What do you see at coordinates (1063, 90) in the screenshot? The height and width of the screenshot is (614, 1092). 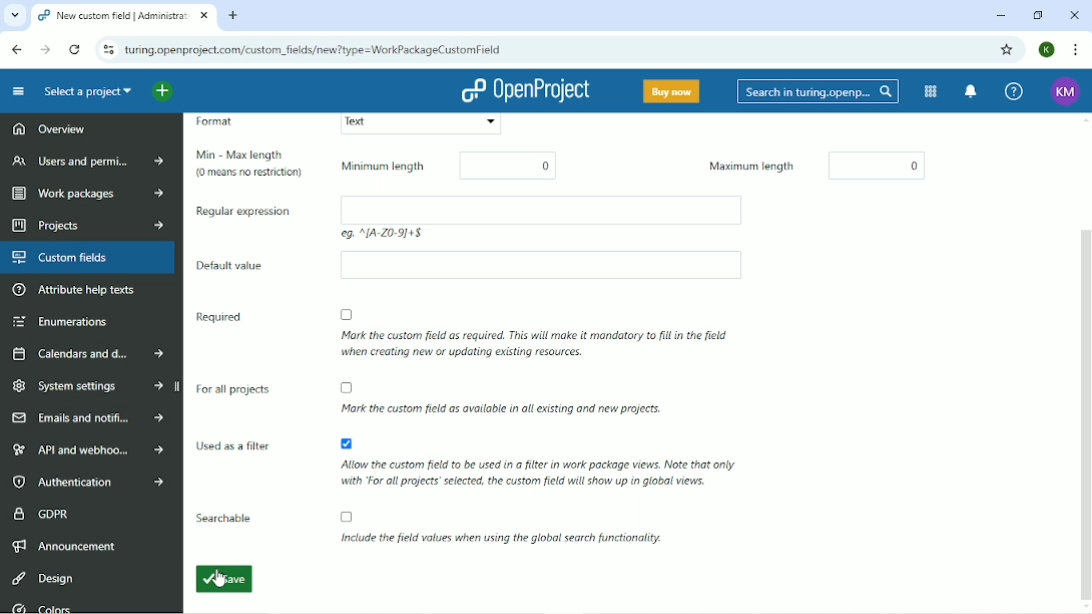 I see `Account` at bounding box center [1063, 90].